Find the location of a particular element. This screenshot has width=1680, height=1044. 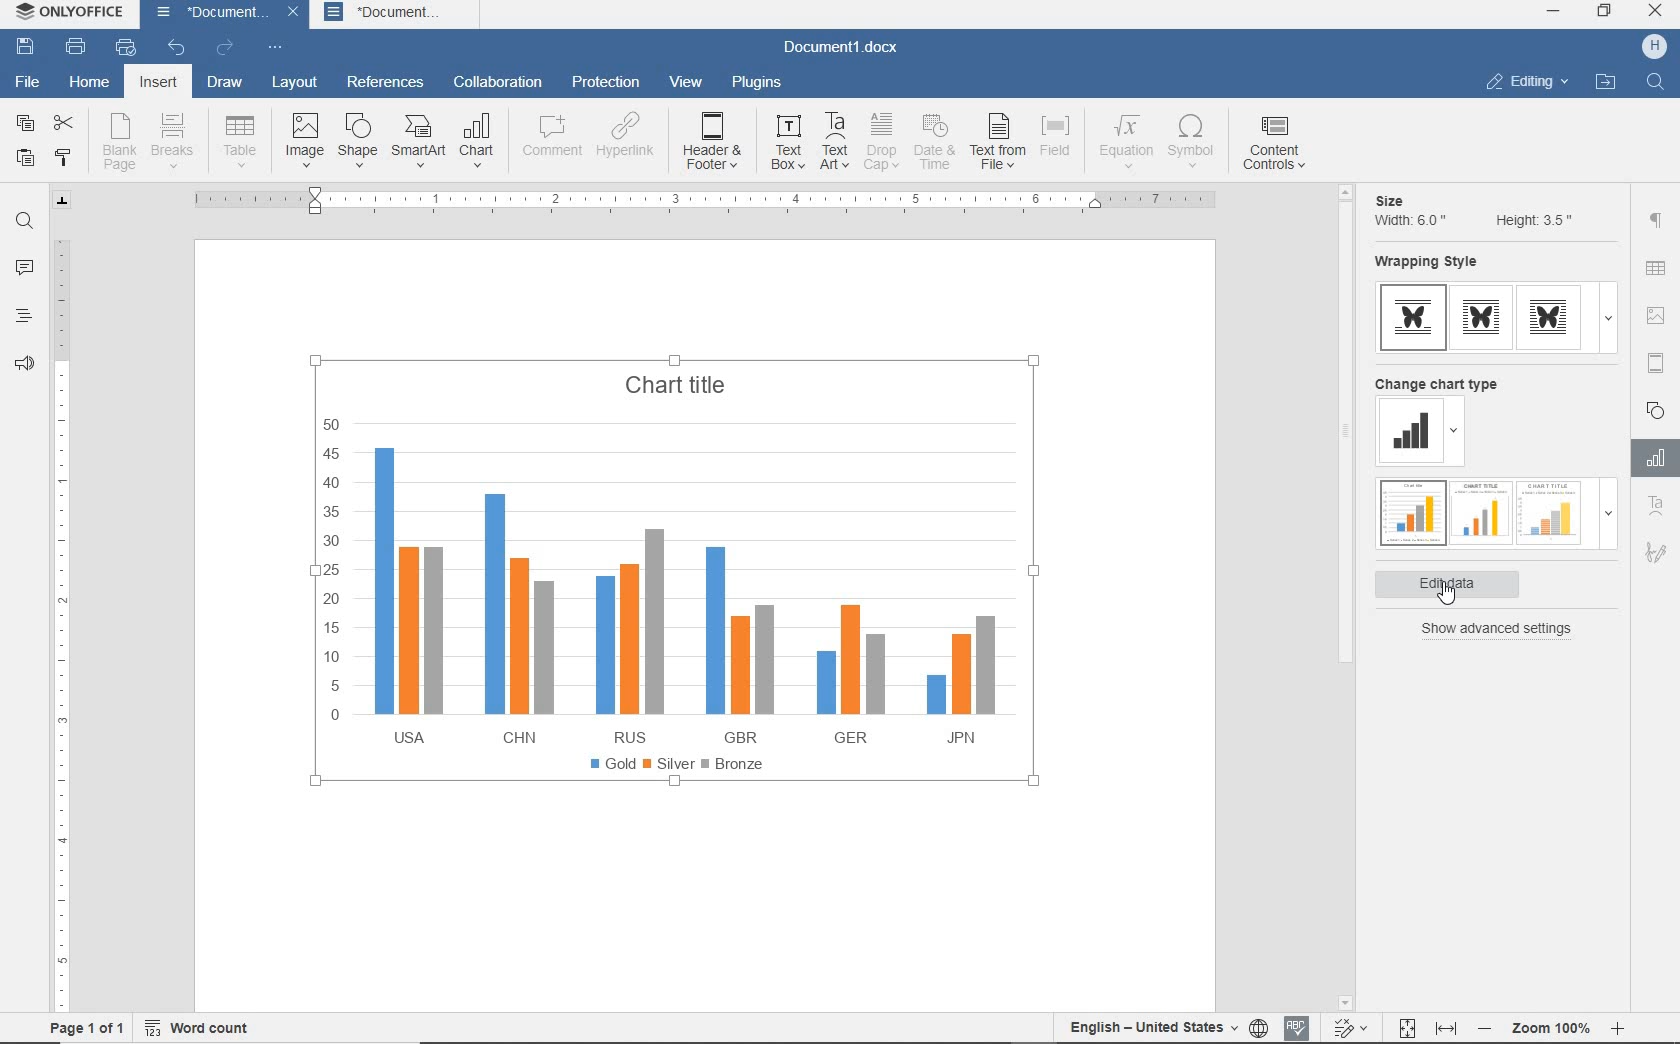

type 1  is located at coordinates (1410, 513).